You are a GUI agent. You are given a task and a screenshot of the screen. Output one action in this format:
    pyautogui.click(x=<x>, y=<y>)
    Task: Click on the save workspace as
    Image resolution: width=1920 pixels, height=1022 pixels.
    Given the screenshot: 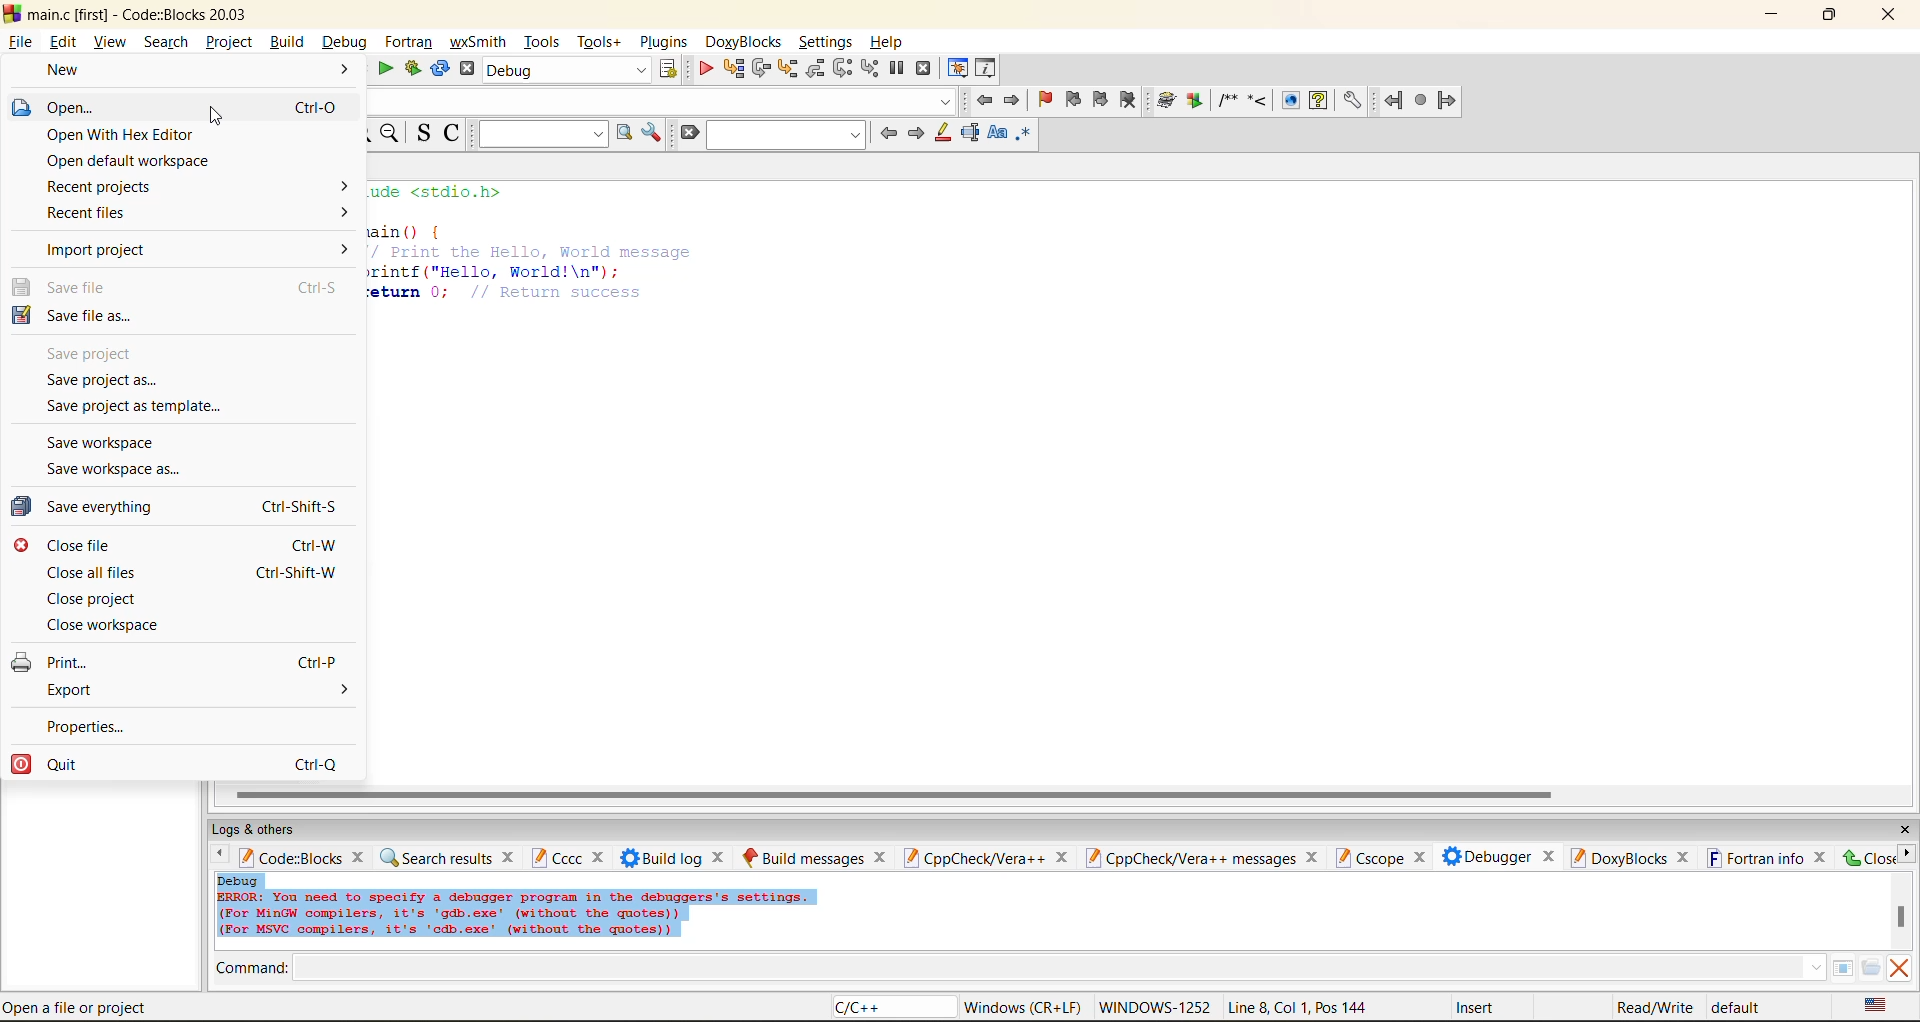 What is the action you would take?
    pyautogui.click(x=127, y=472)
    